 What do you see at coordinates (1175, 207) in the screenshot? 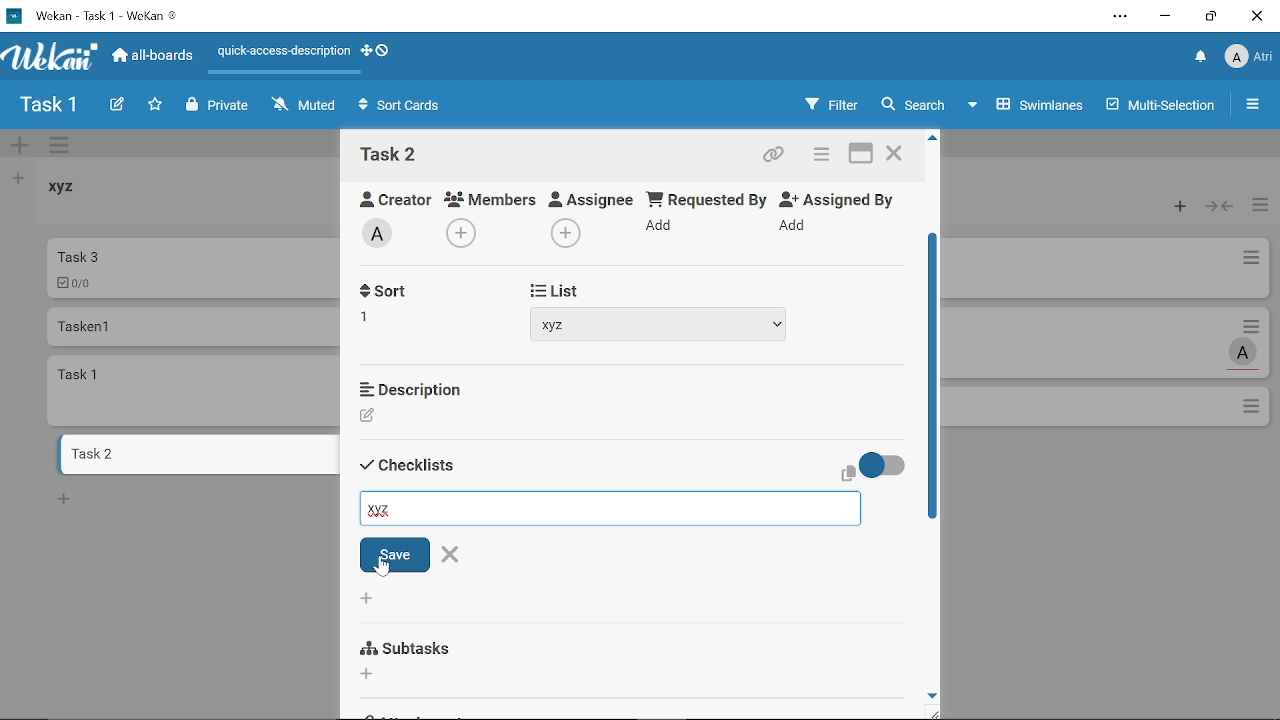
I see `Add card to the top` at bounding box center [1175, 207].